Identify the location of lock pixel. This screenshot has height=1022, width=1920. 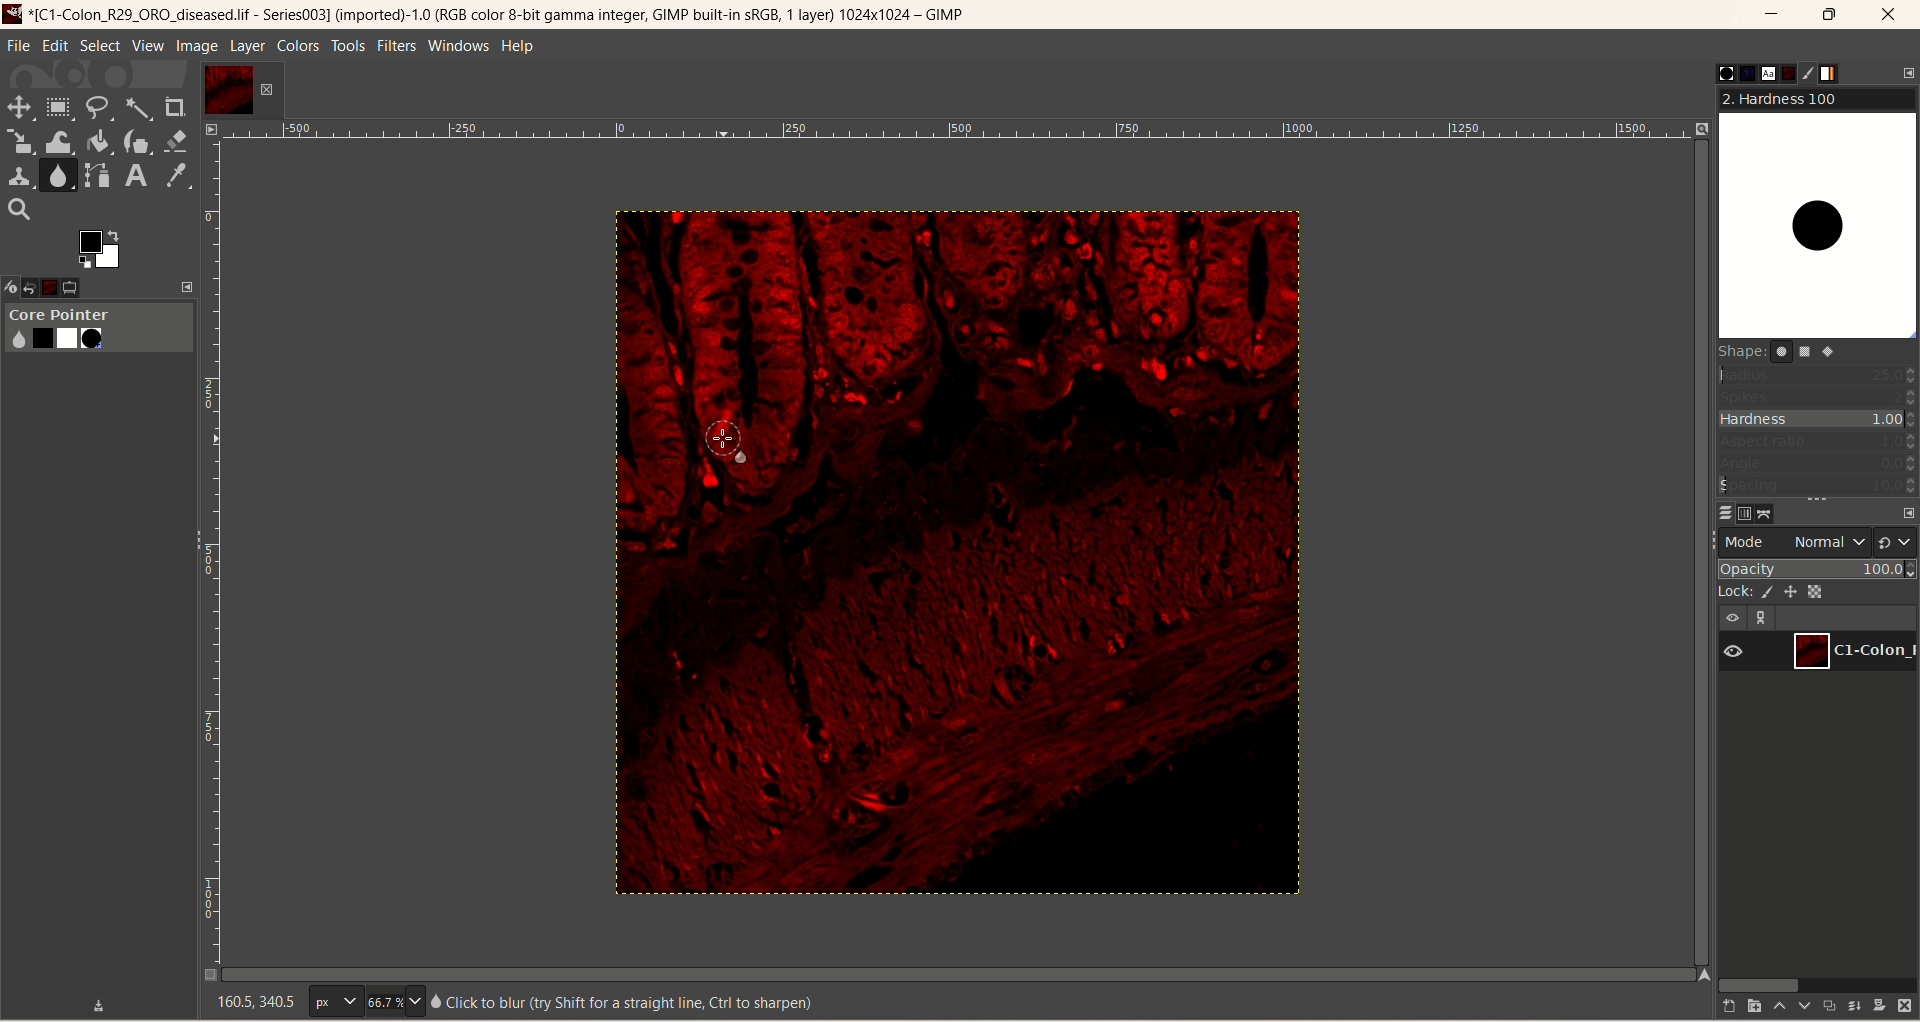
(1771, 589).